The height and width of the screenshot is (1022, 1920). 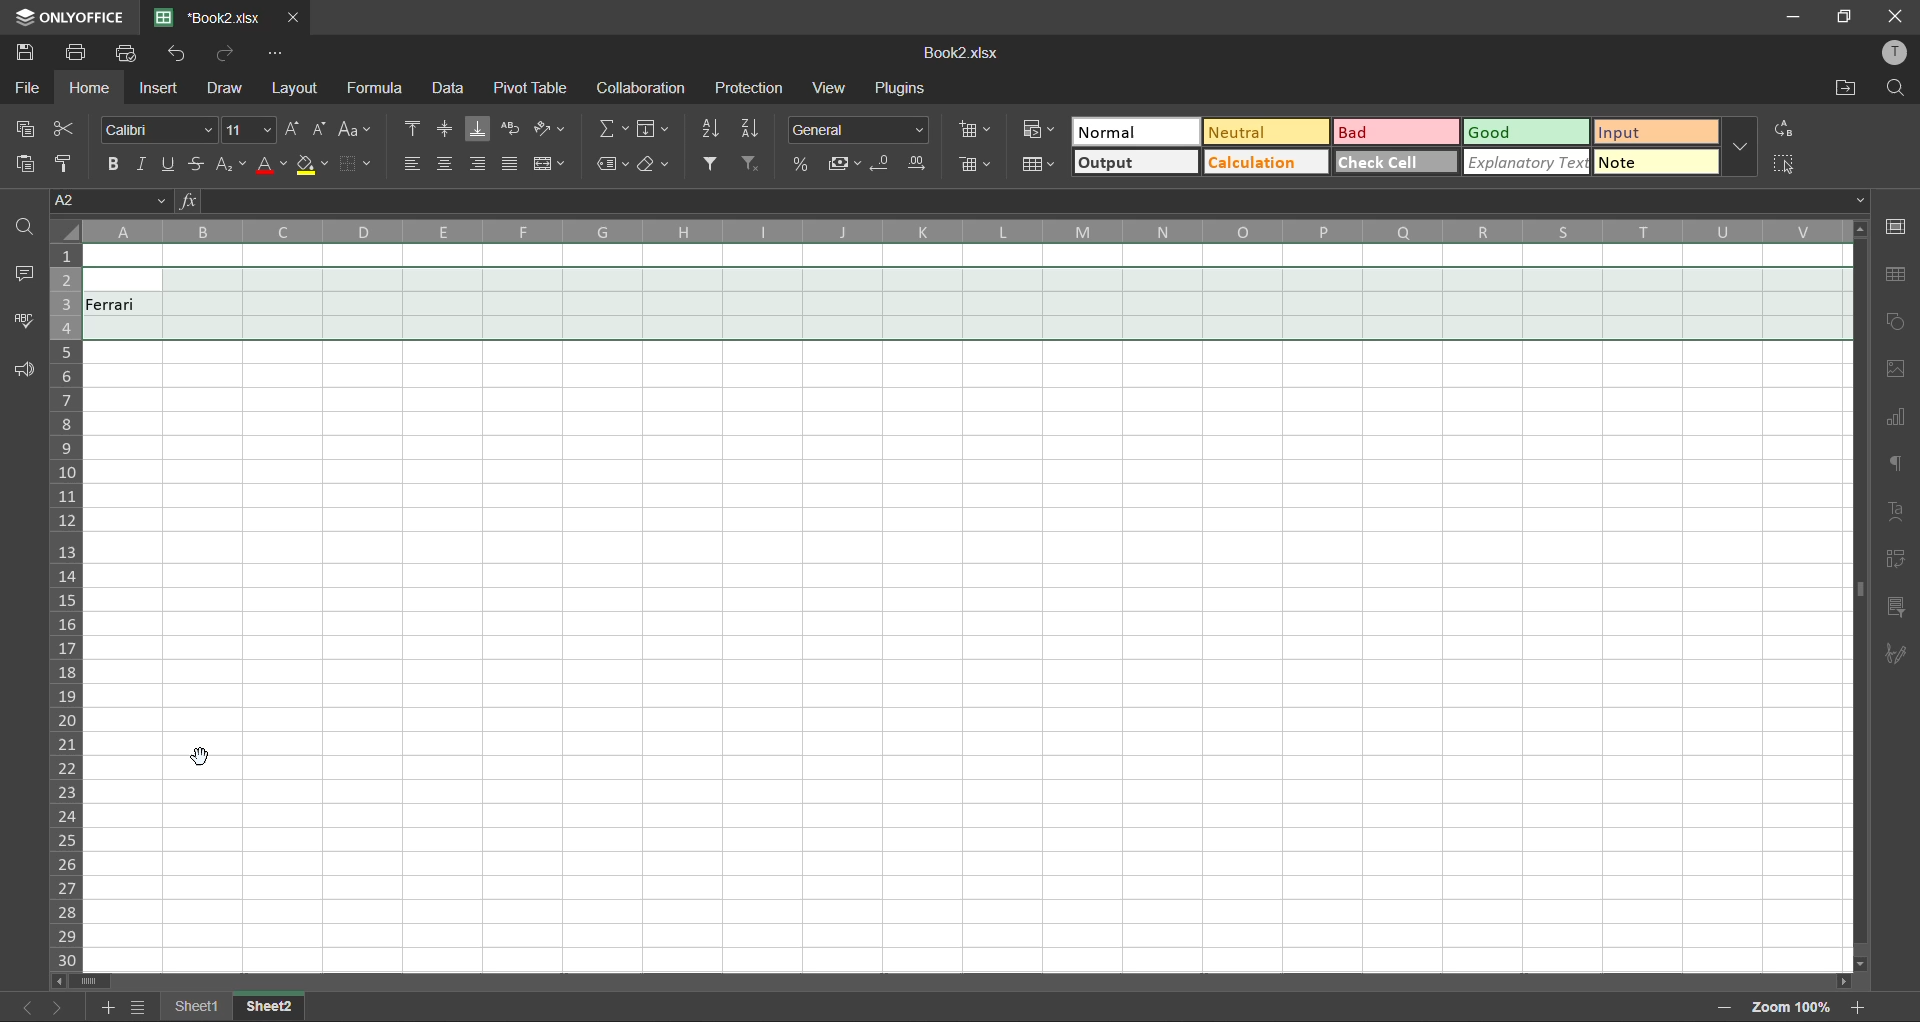 I want to click on italic, so click(x=142, y=161).